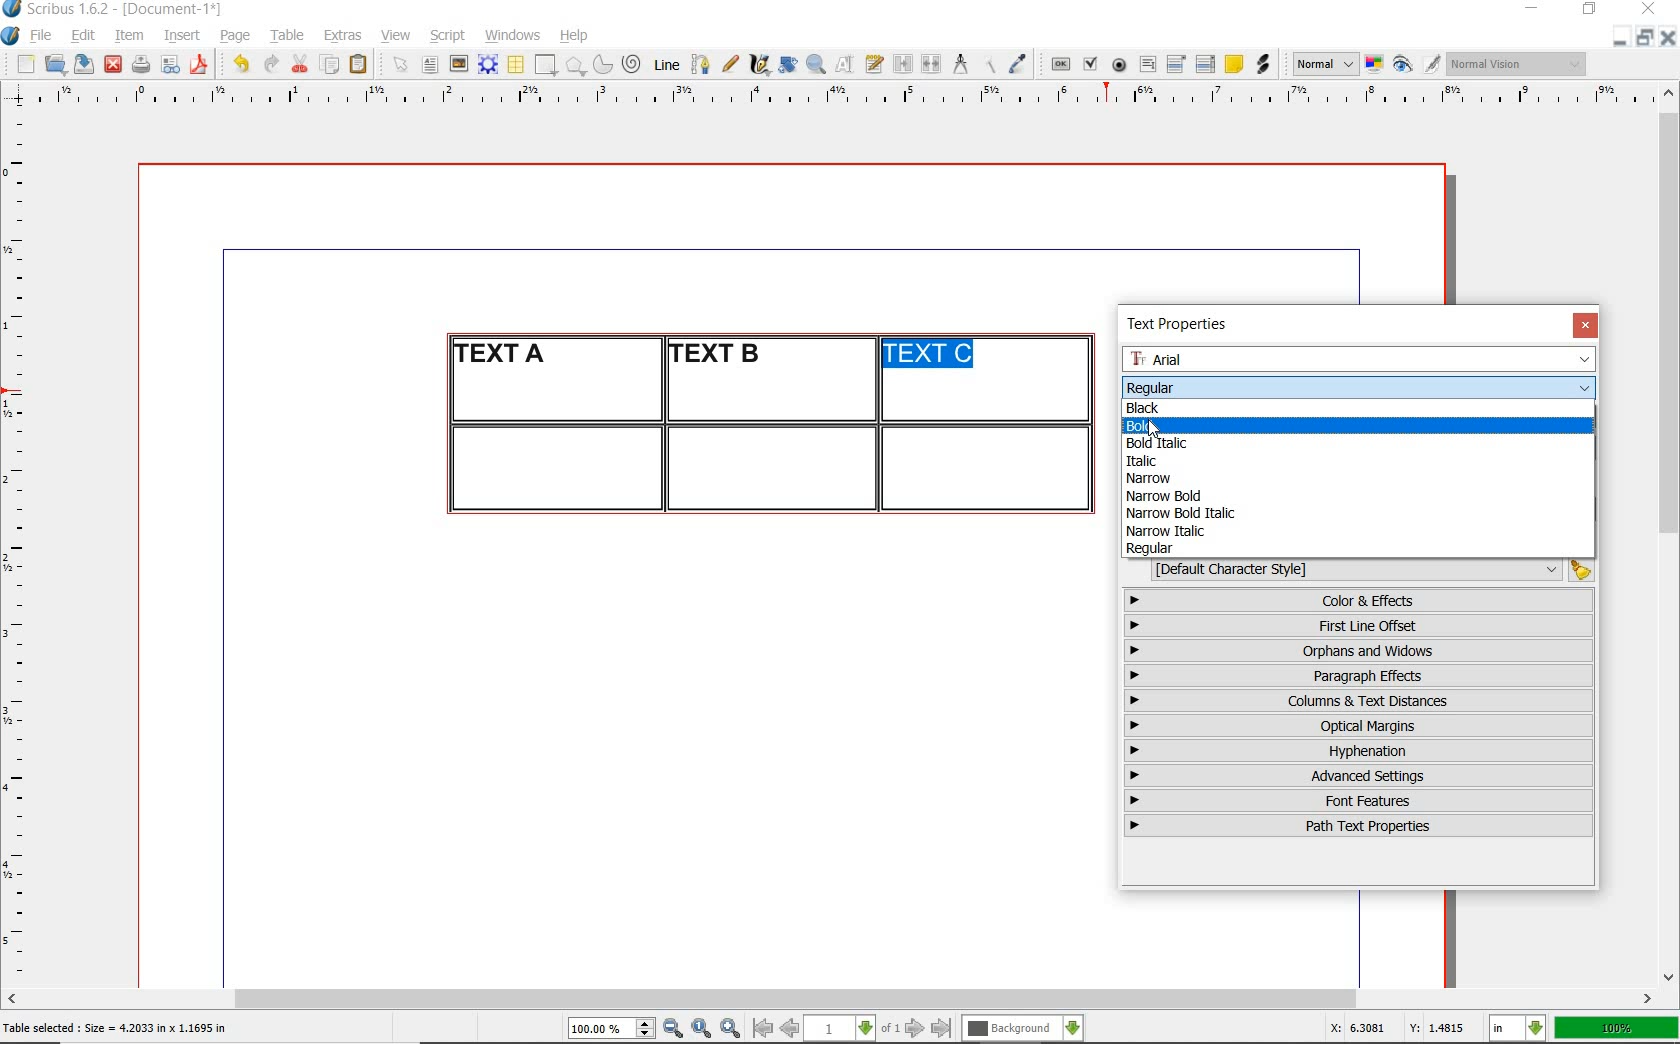  What do you see at coordinates (1023, 1029) in the screenshot?
I see `select the current layer` at bounding box center [1023, 1029].